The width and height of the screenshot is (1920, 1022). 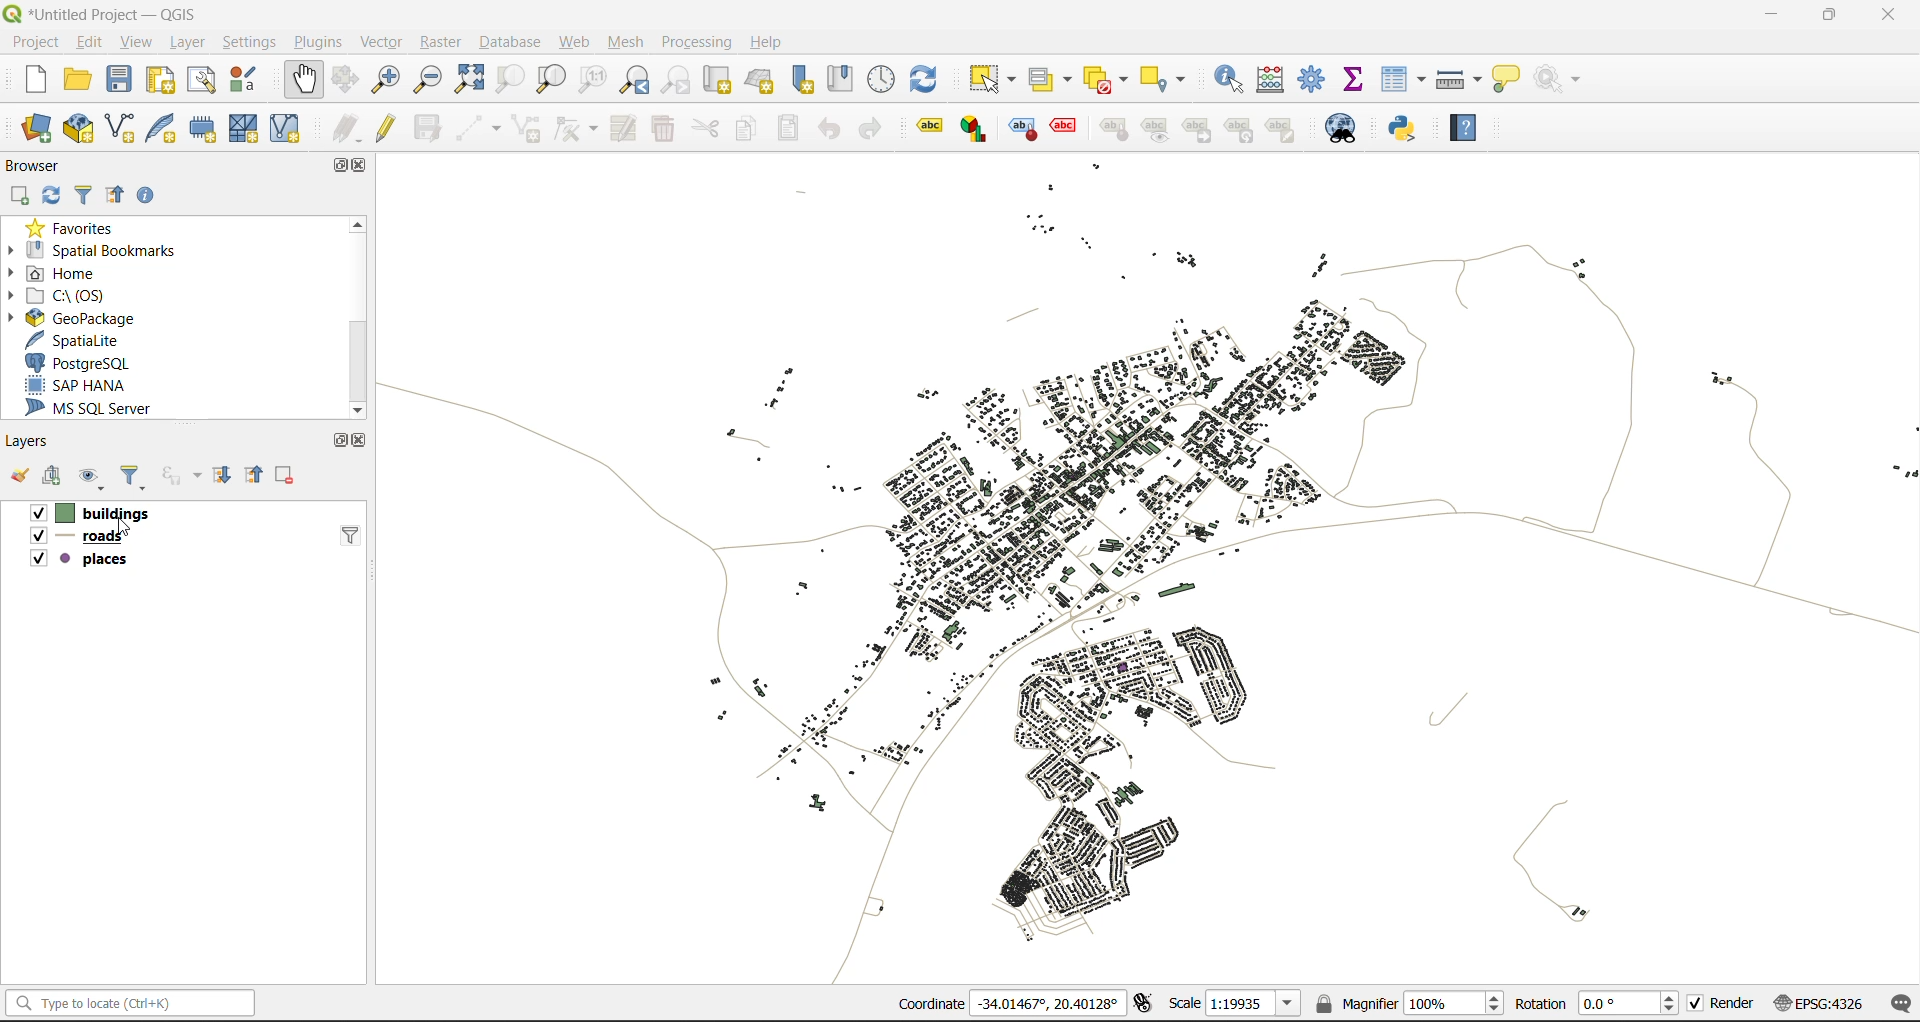 I want to click on close, so click(x=366, y=168).